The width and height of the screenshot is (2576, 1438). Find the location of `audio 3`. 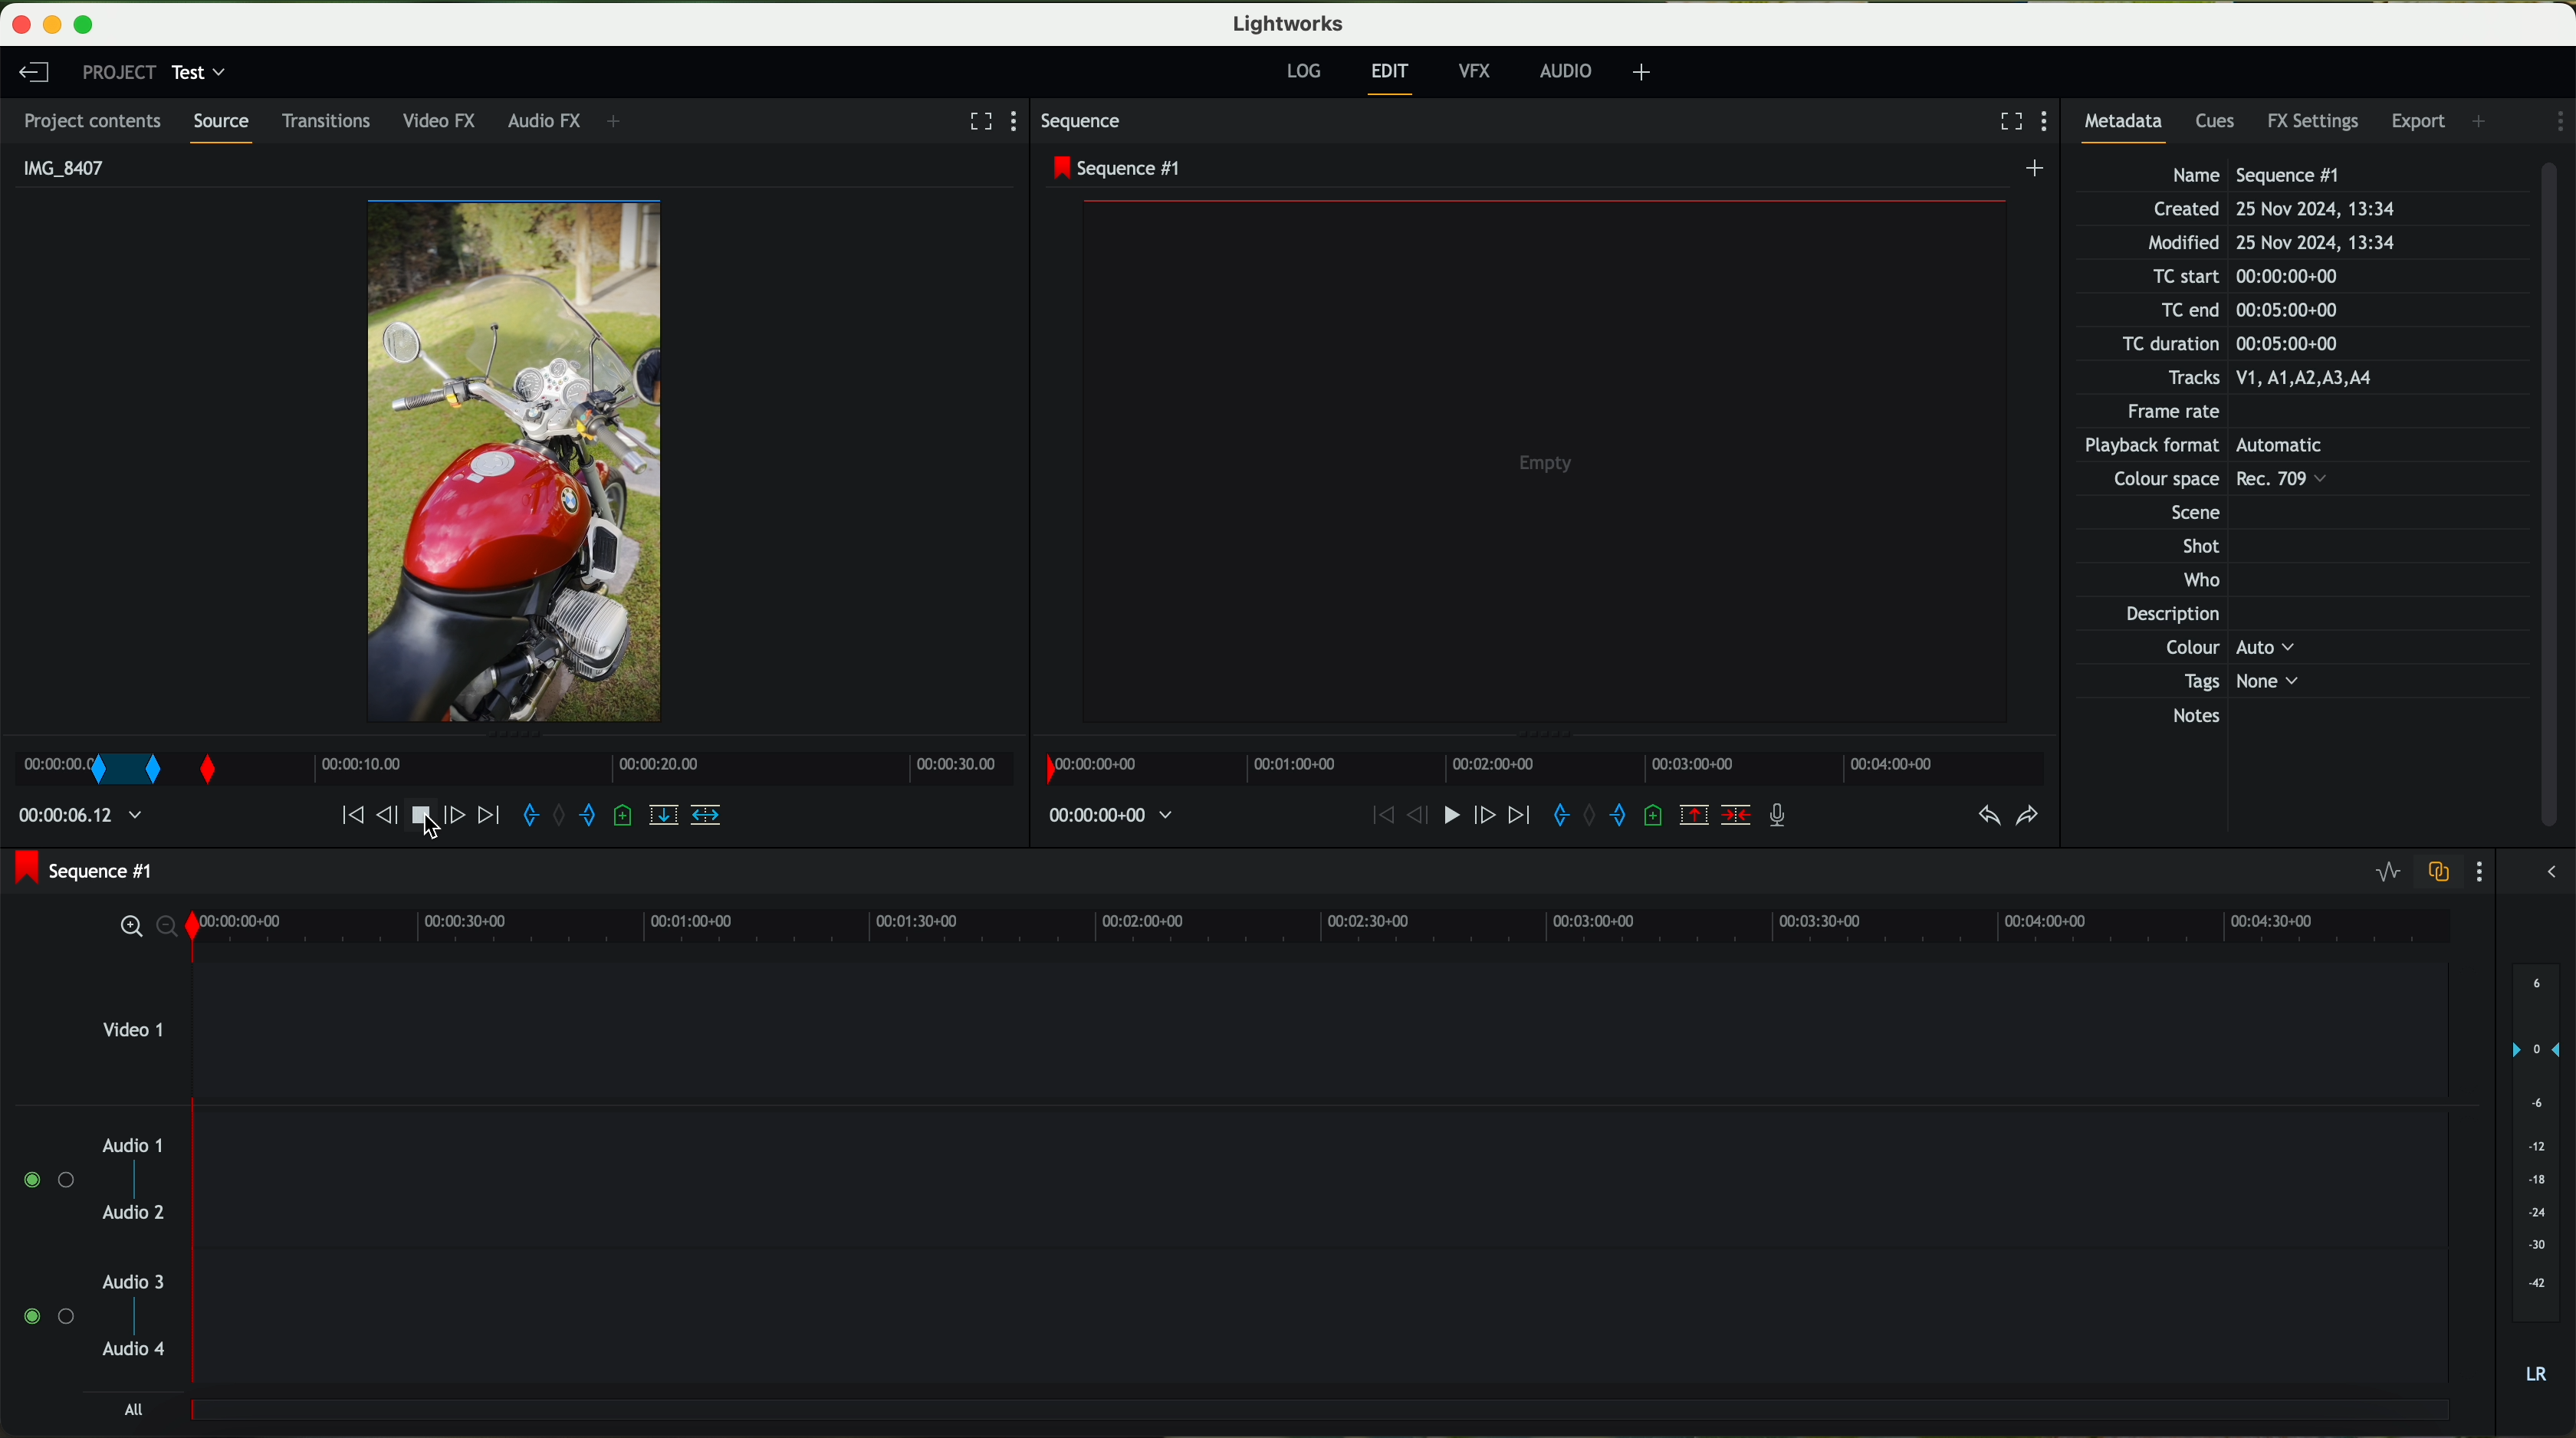

audio 3 is located at coordinates (135, 1281).